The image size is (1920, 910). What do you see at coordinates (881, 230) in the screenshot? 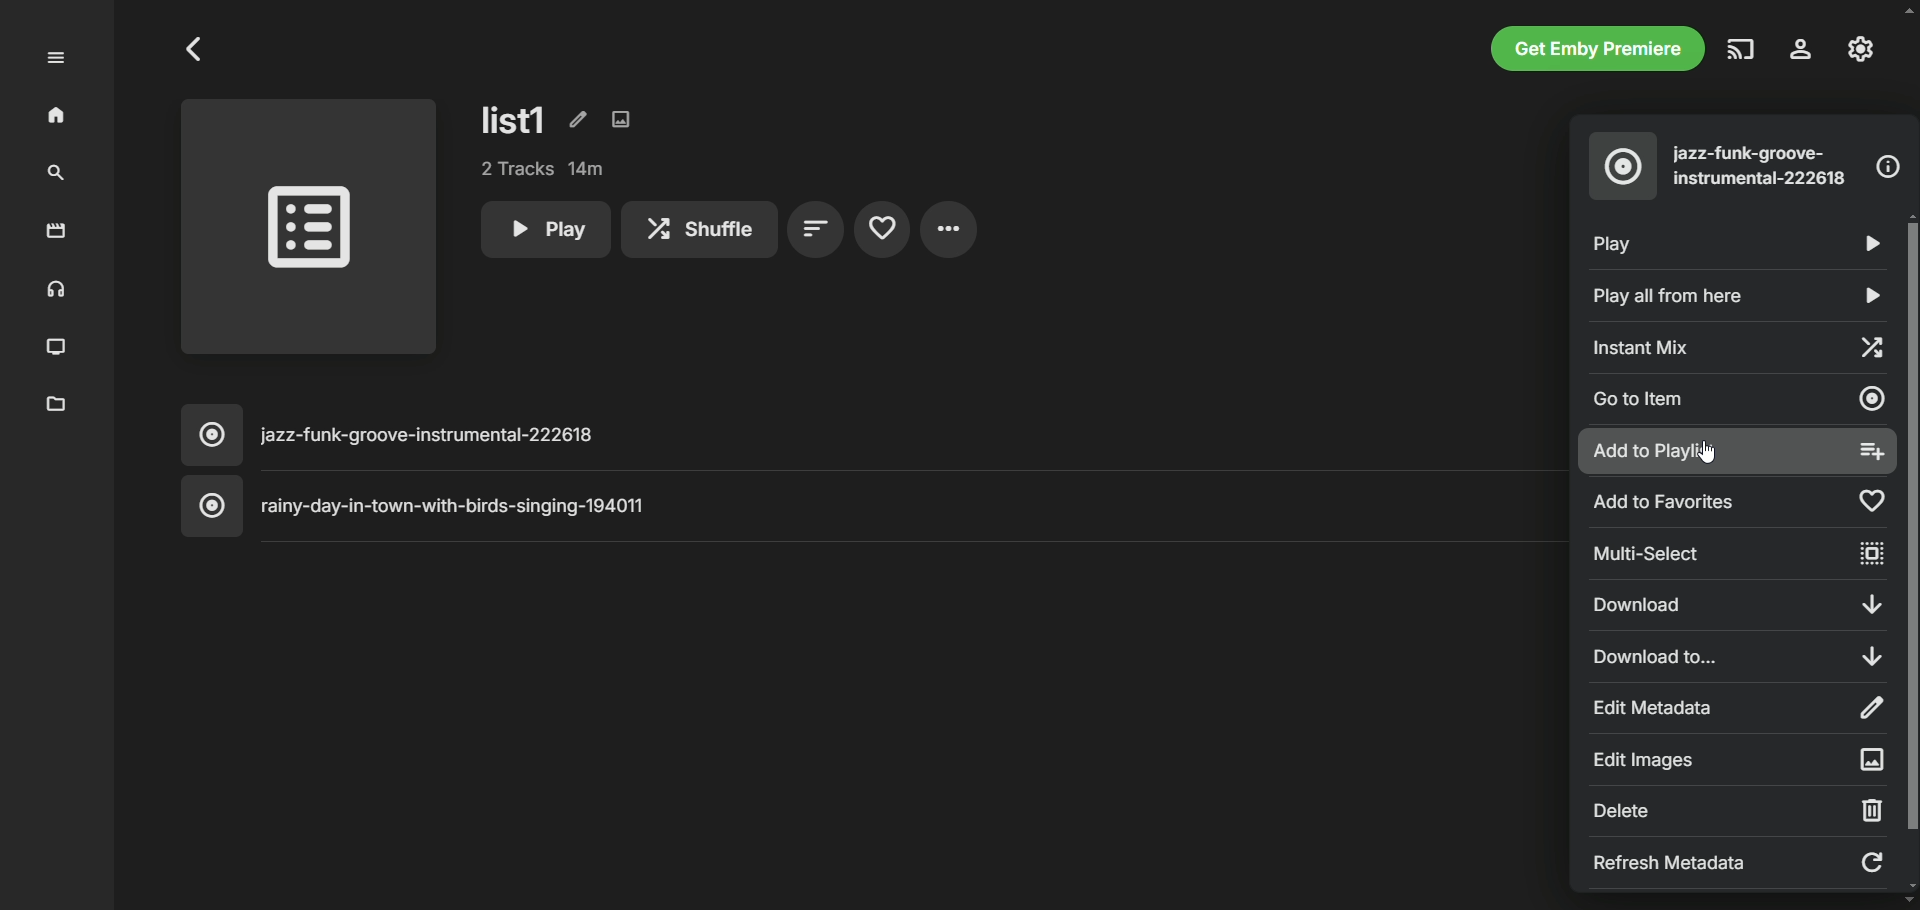
I see `favorites` at bounding box center [881, 230].